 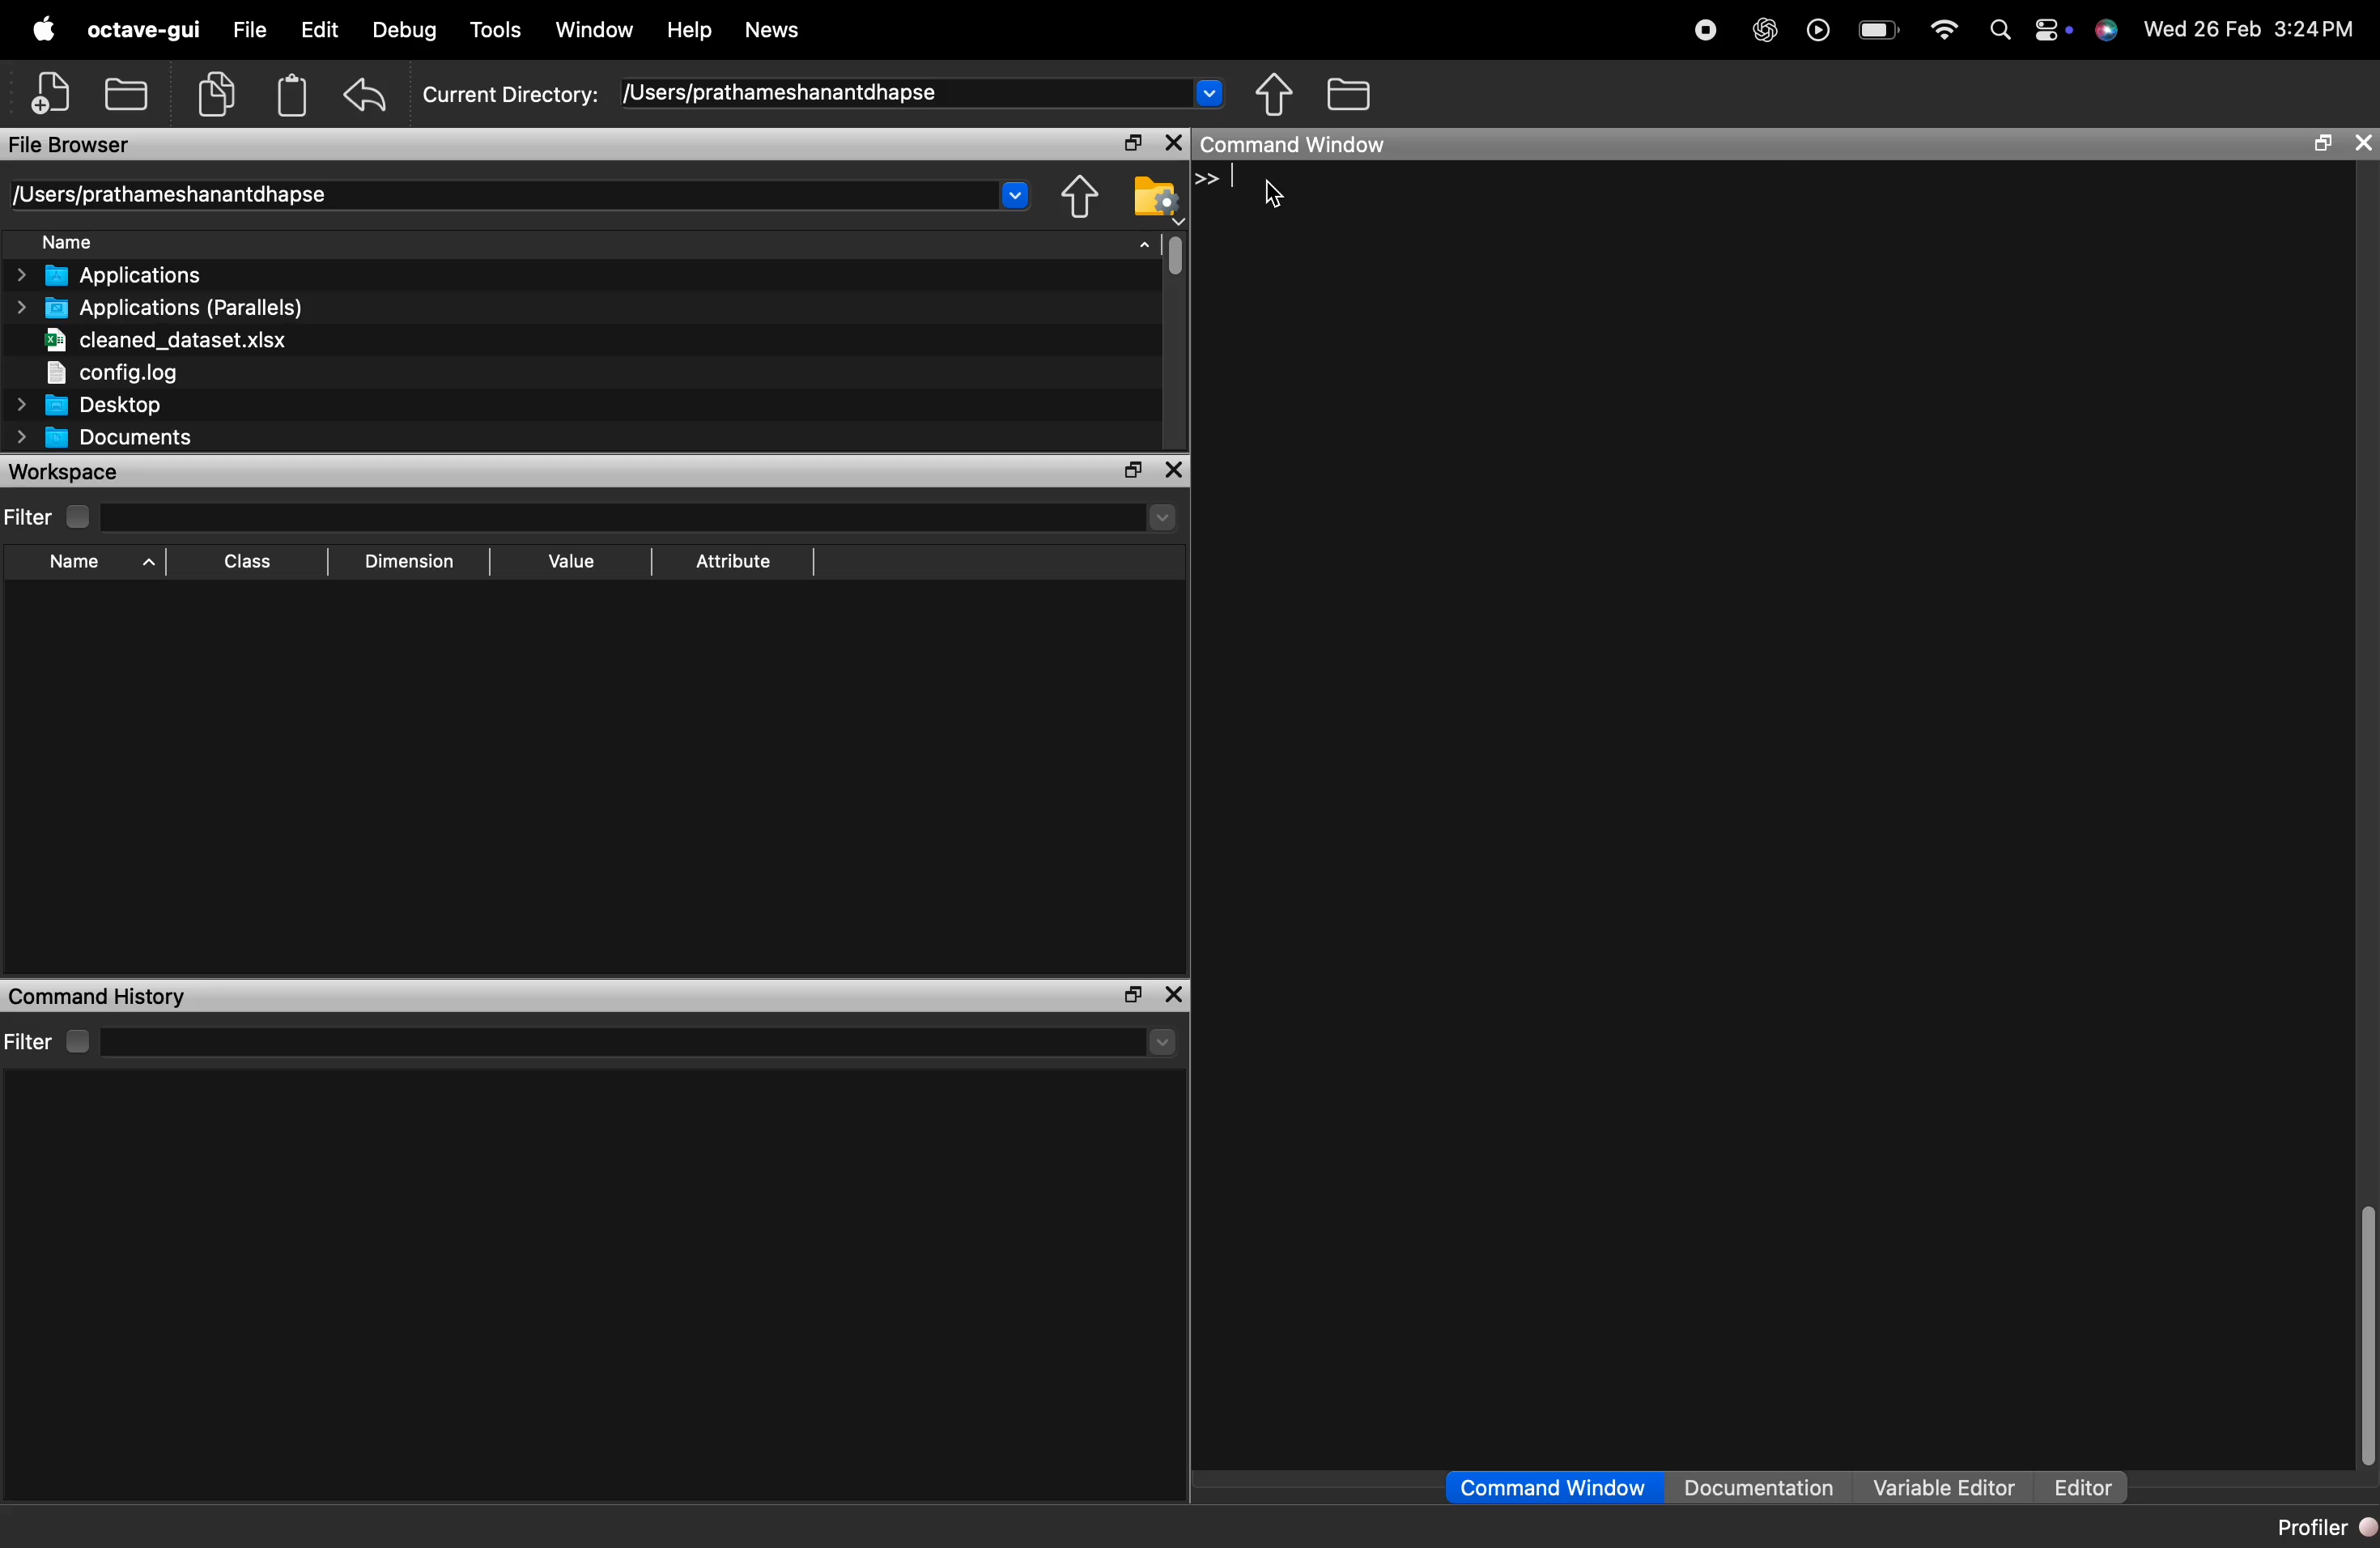 I want to click on Scroll bar, so click(x=1174, y=254).